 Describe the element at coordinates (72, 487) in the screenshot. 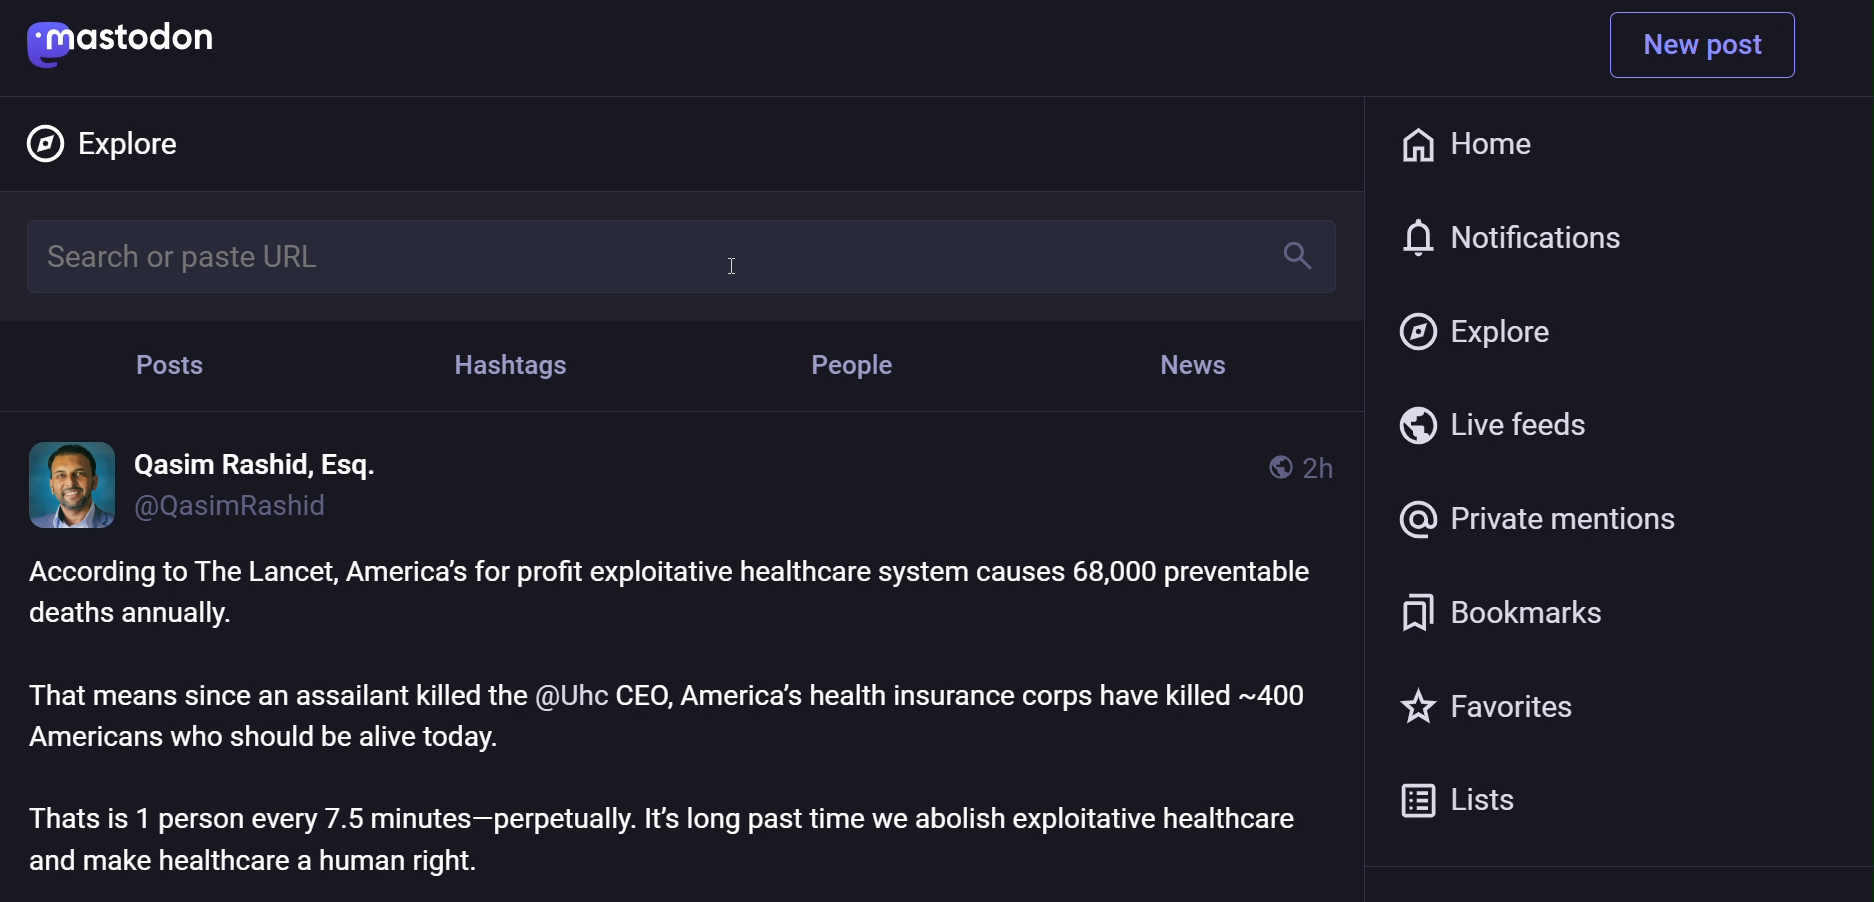

I see `display picture` at that location.